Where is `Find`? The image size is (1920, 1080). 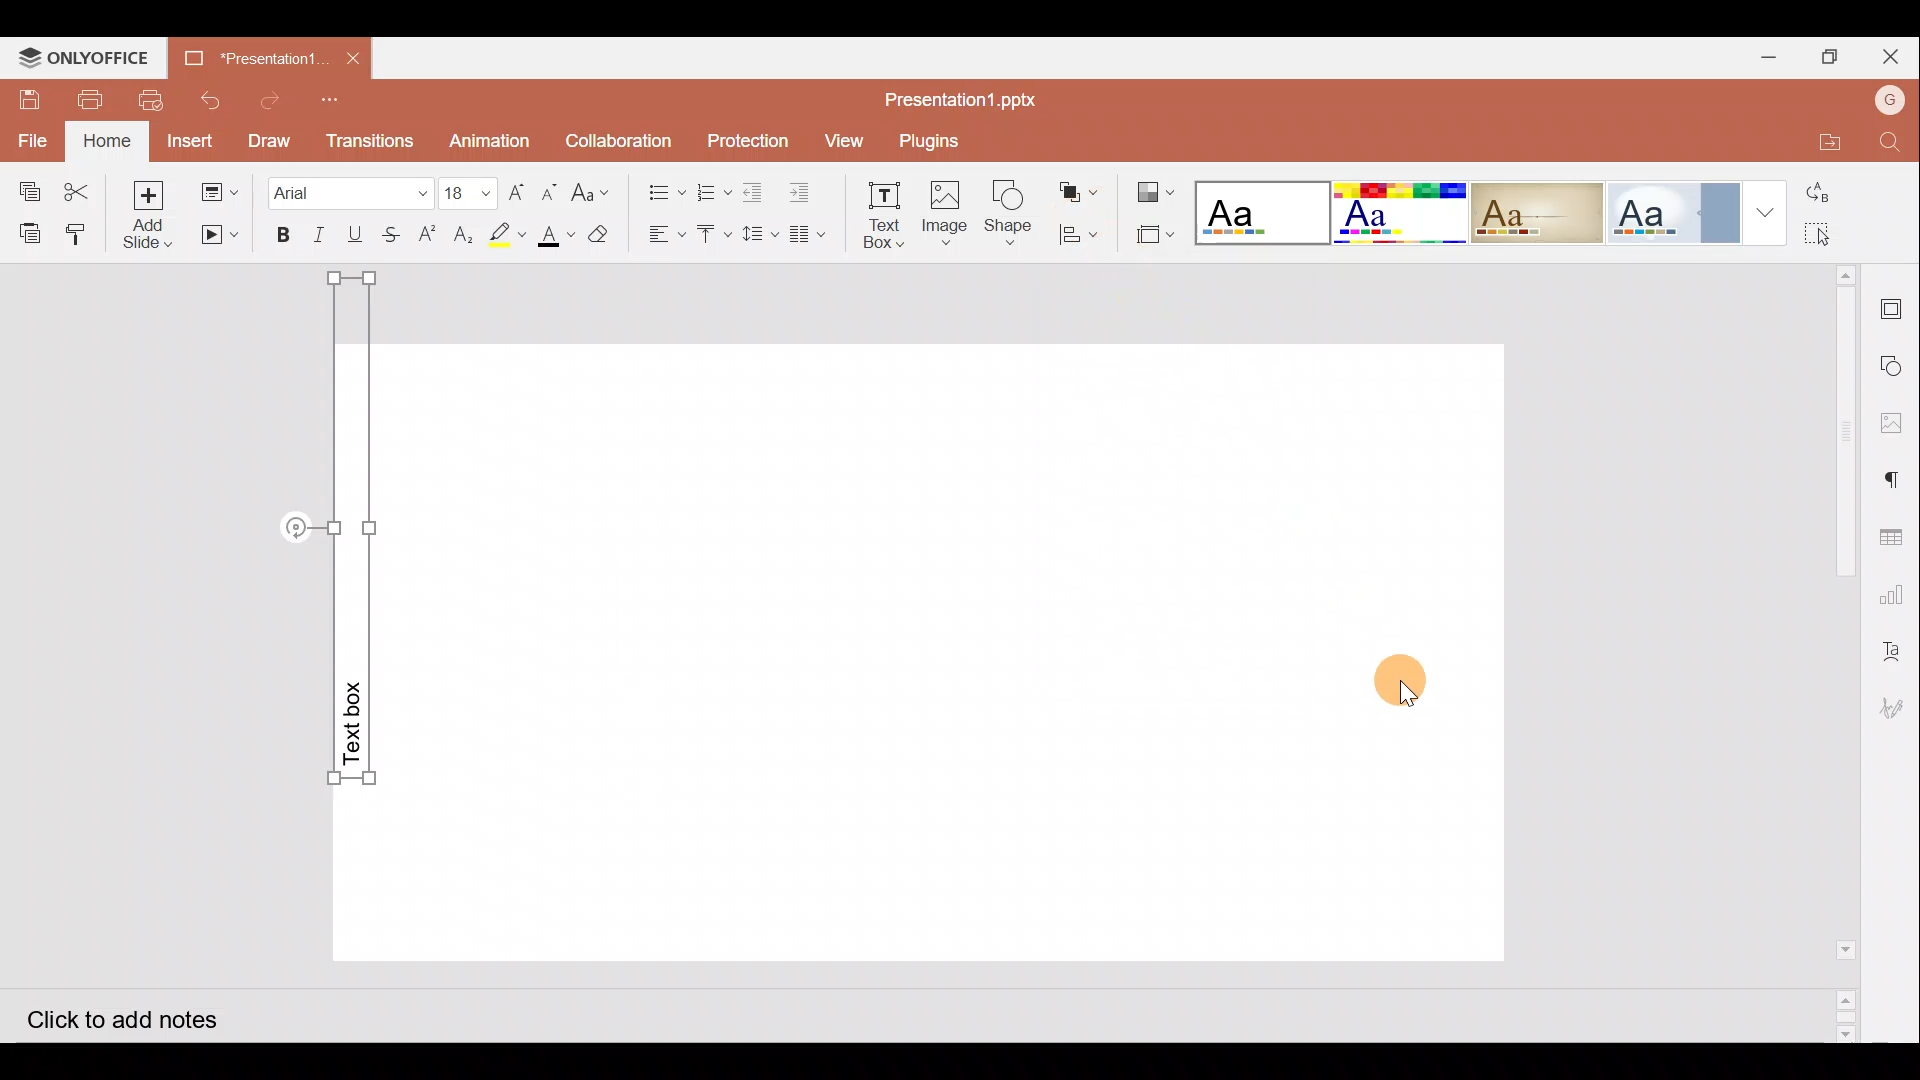
Find is located at coordinates (1890, 144).